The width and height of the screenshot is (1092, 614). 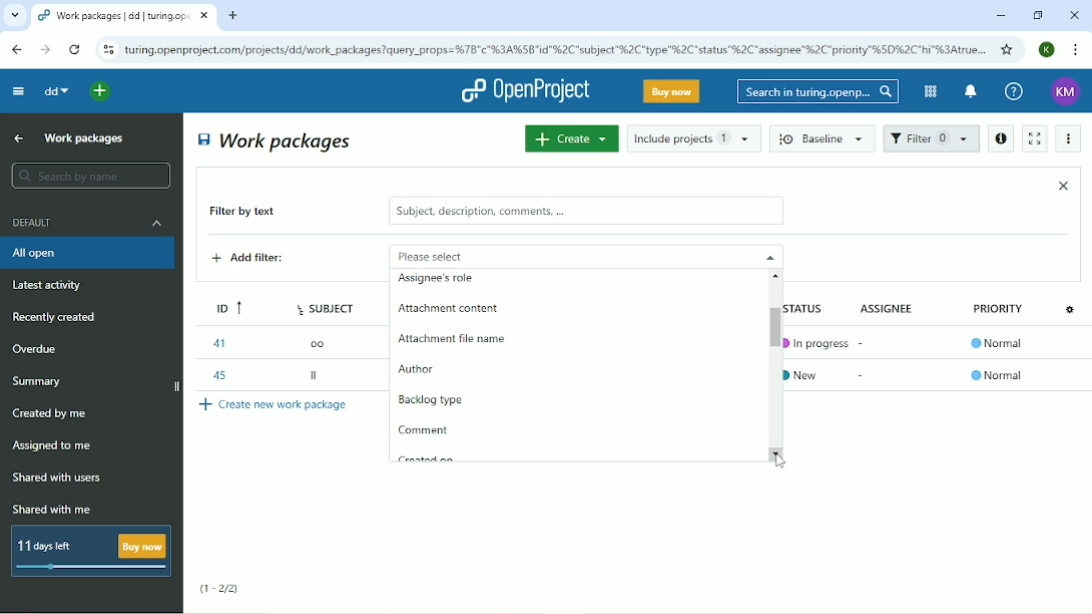 I want to click on subject, description, comments, so click(x=585, y=211).